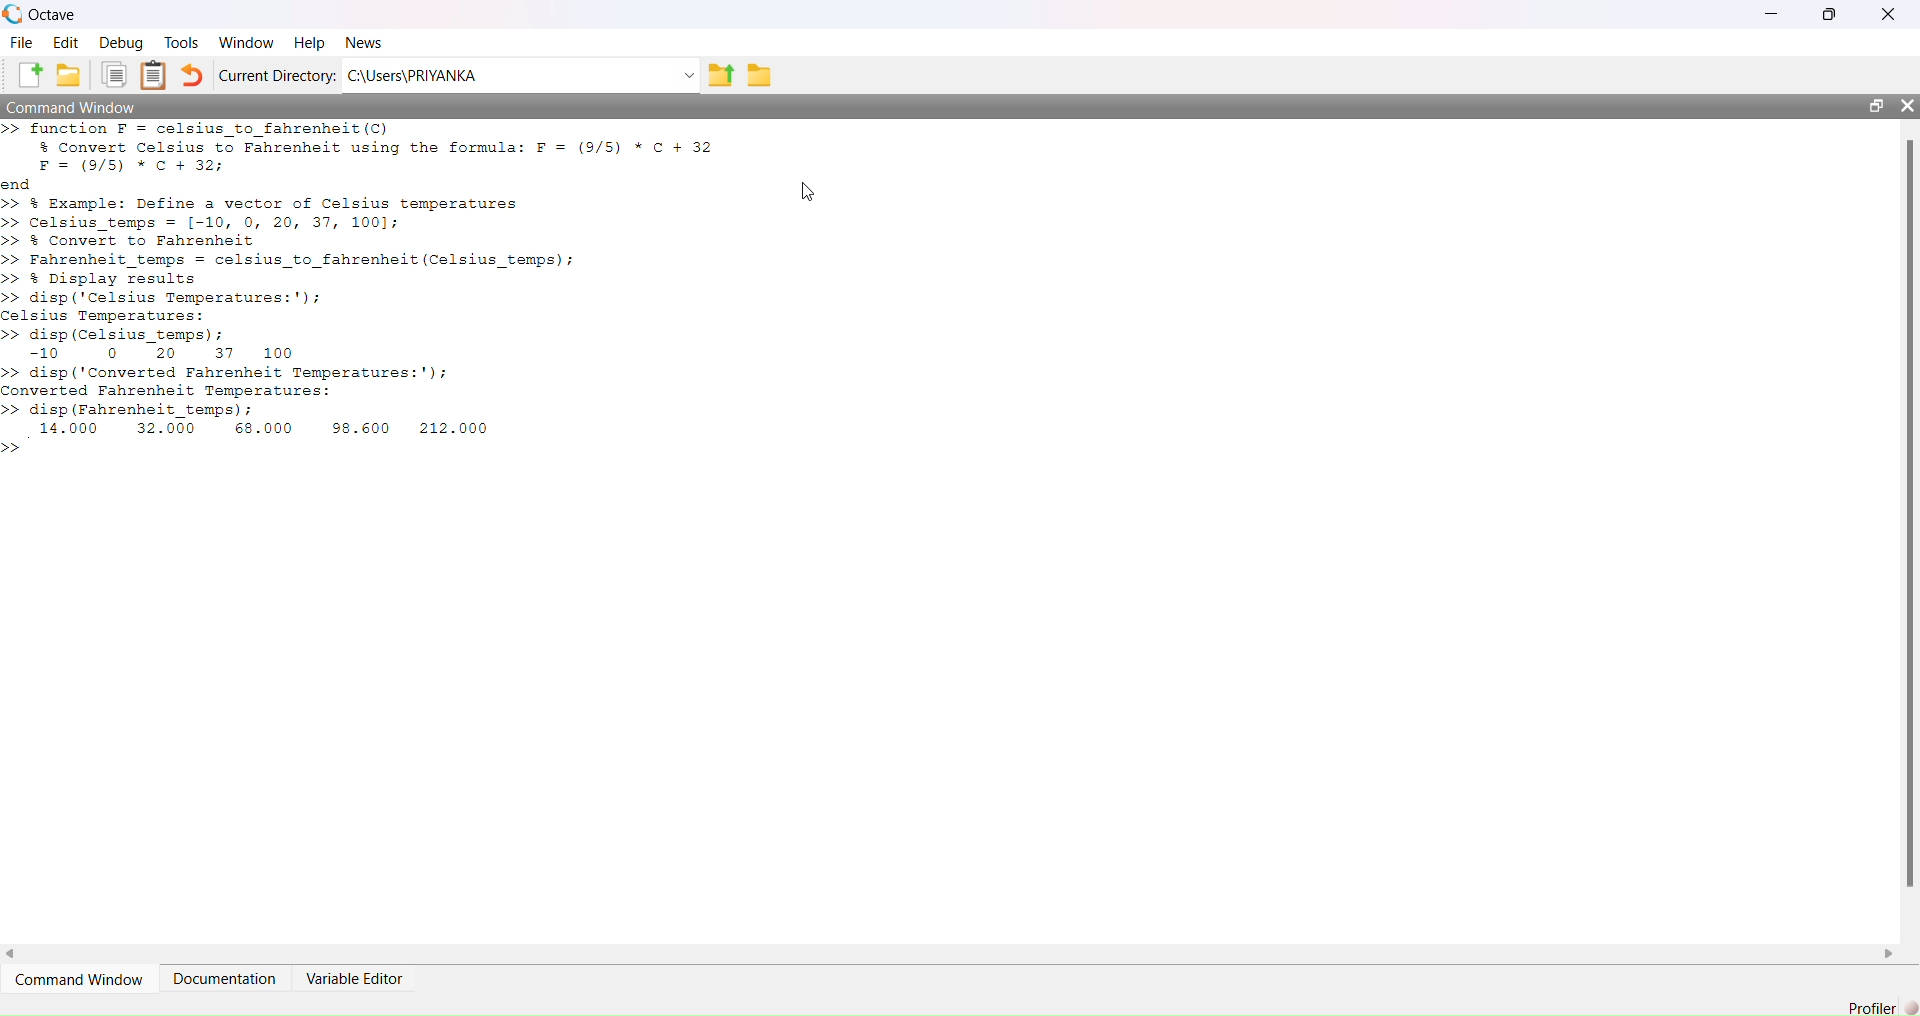 This screenshot has width=1920, height=1016. I want to click on Documentation, so click(226, 977).